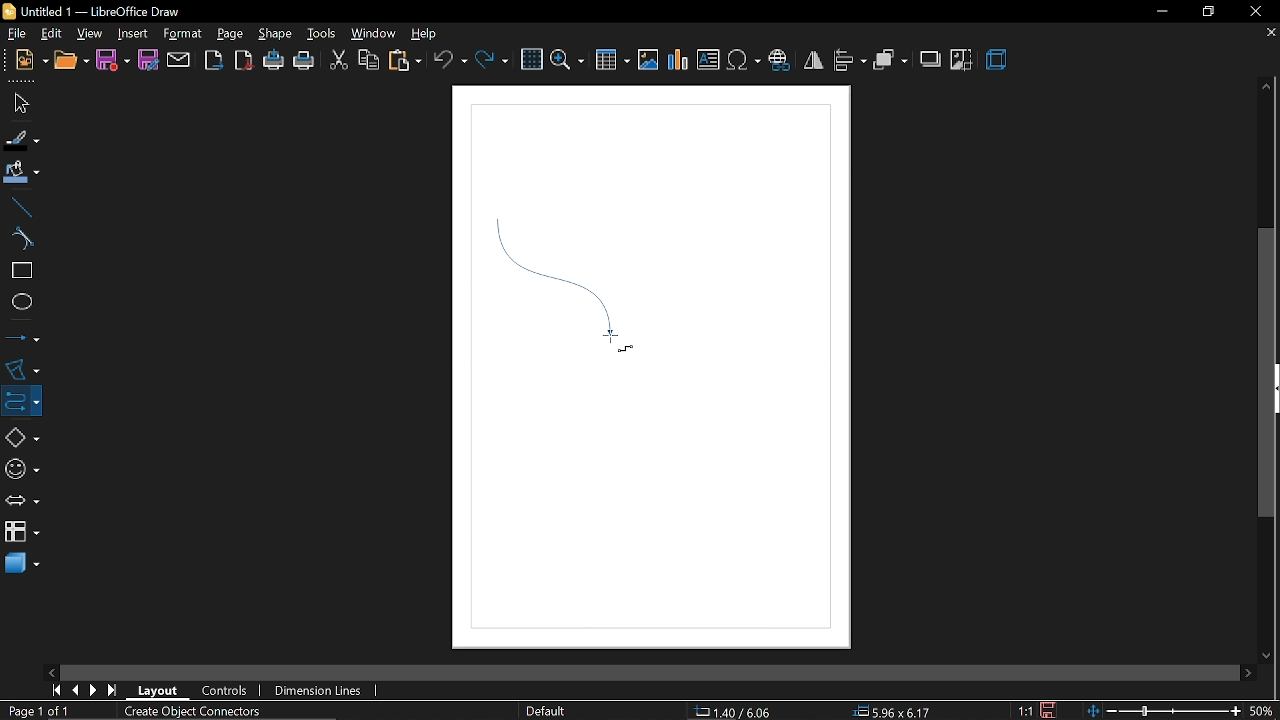  I want to click on rectangle, so click(18, 271).